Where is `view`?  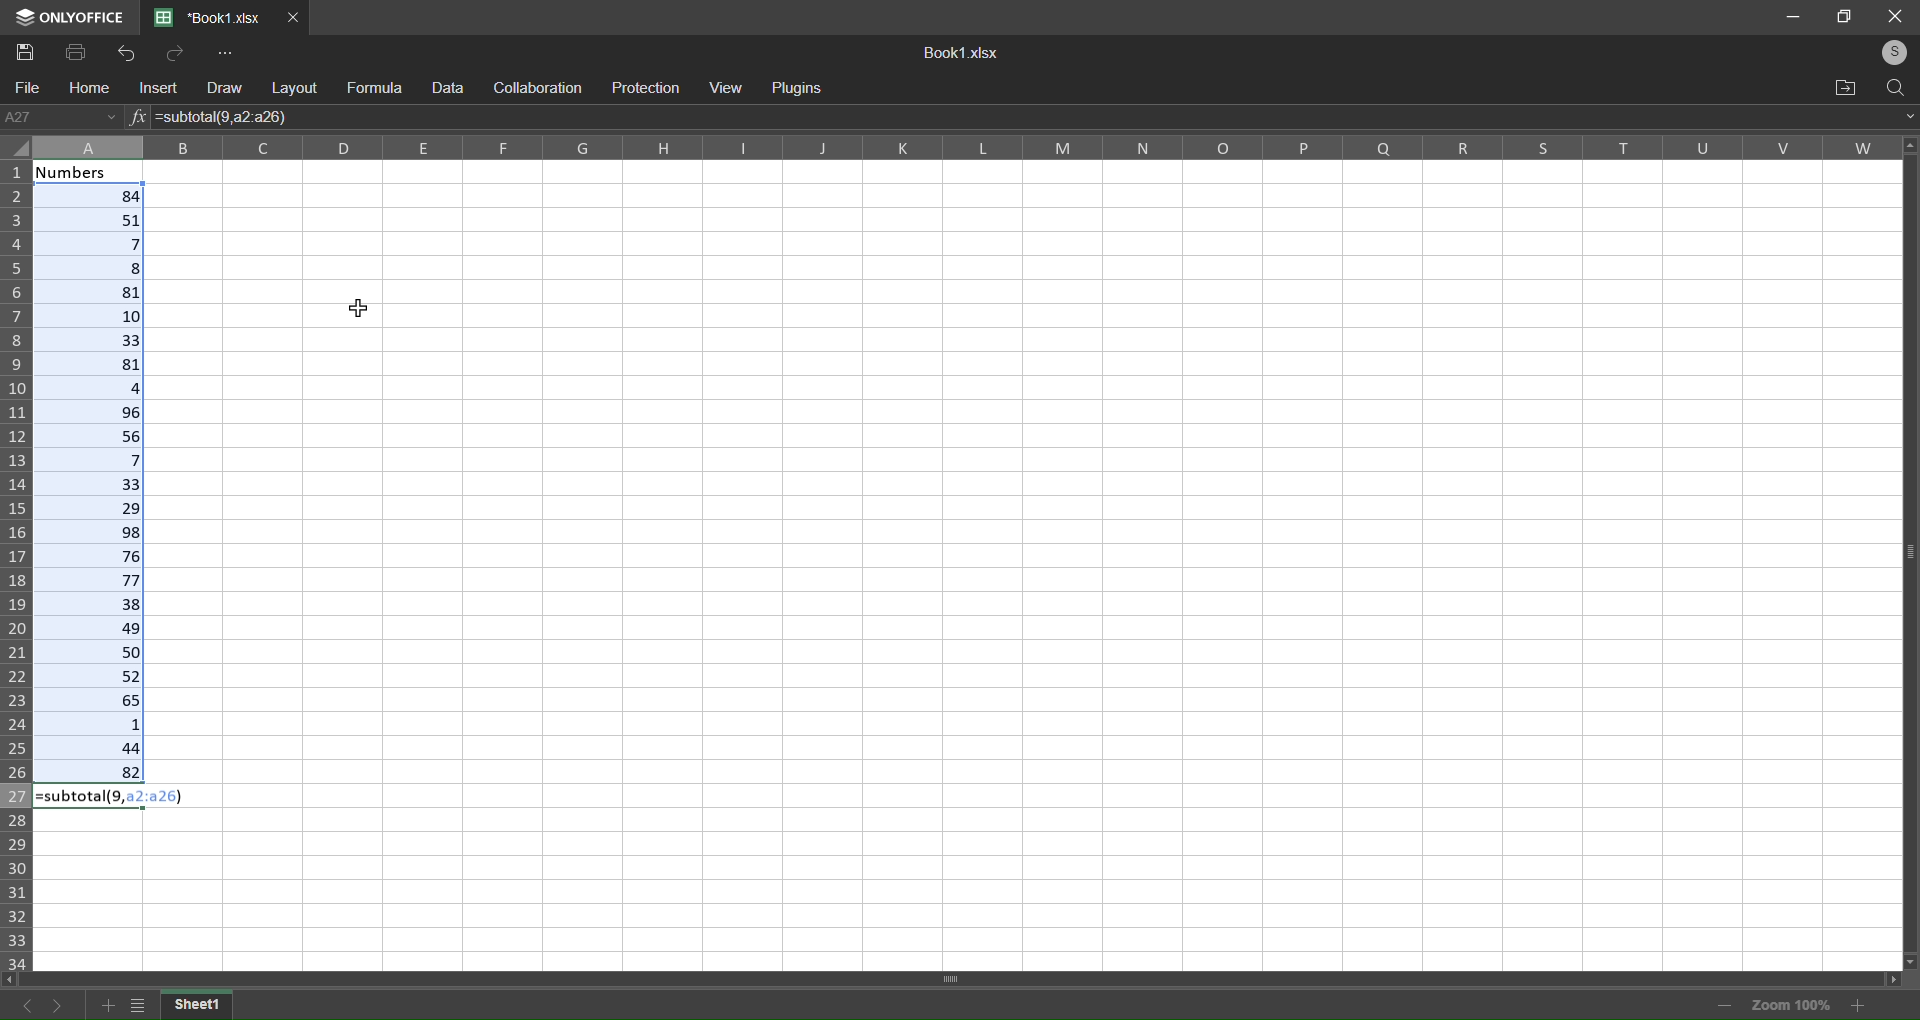
view is located at coordinates (724, 90).